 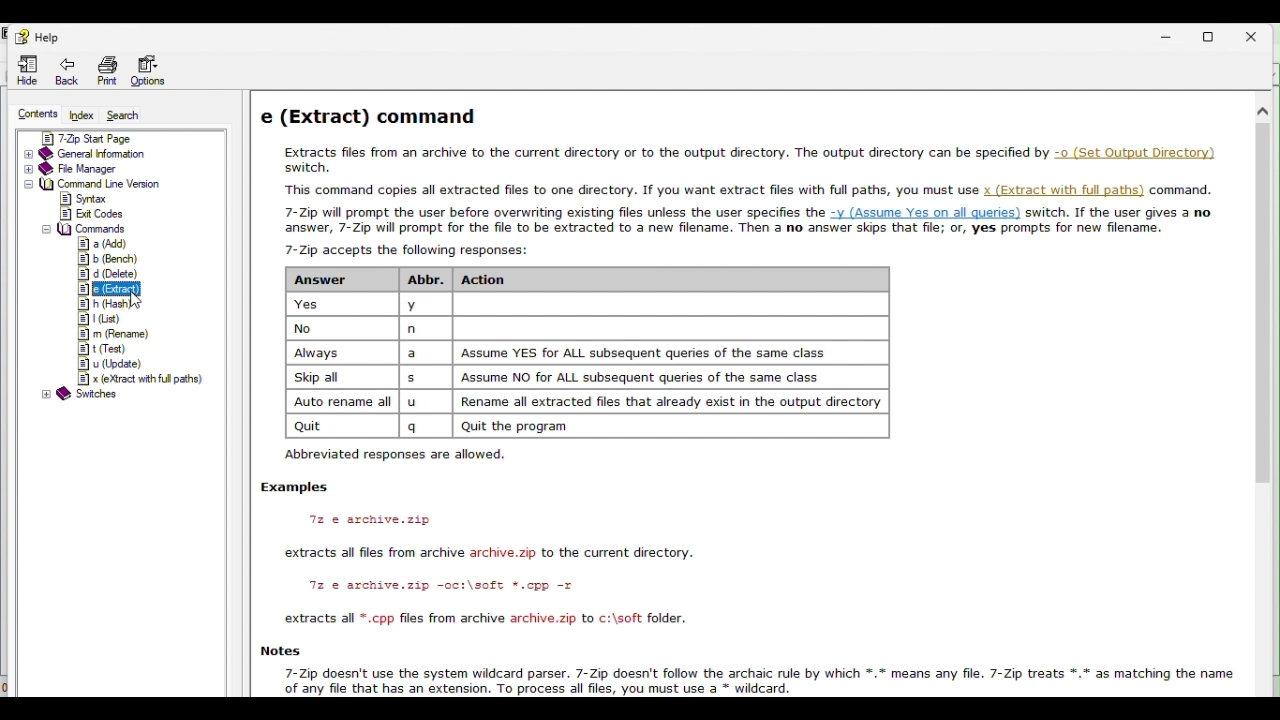 I want to click on print, so click(x=107, y=70).